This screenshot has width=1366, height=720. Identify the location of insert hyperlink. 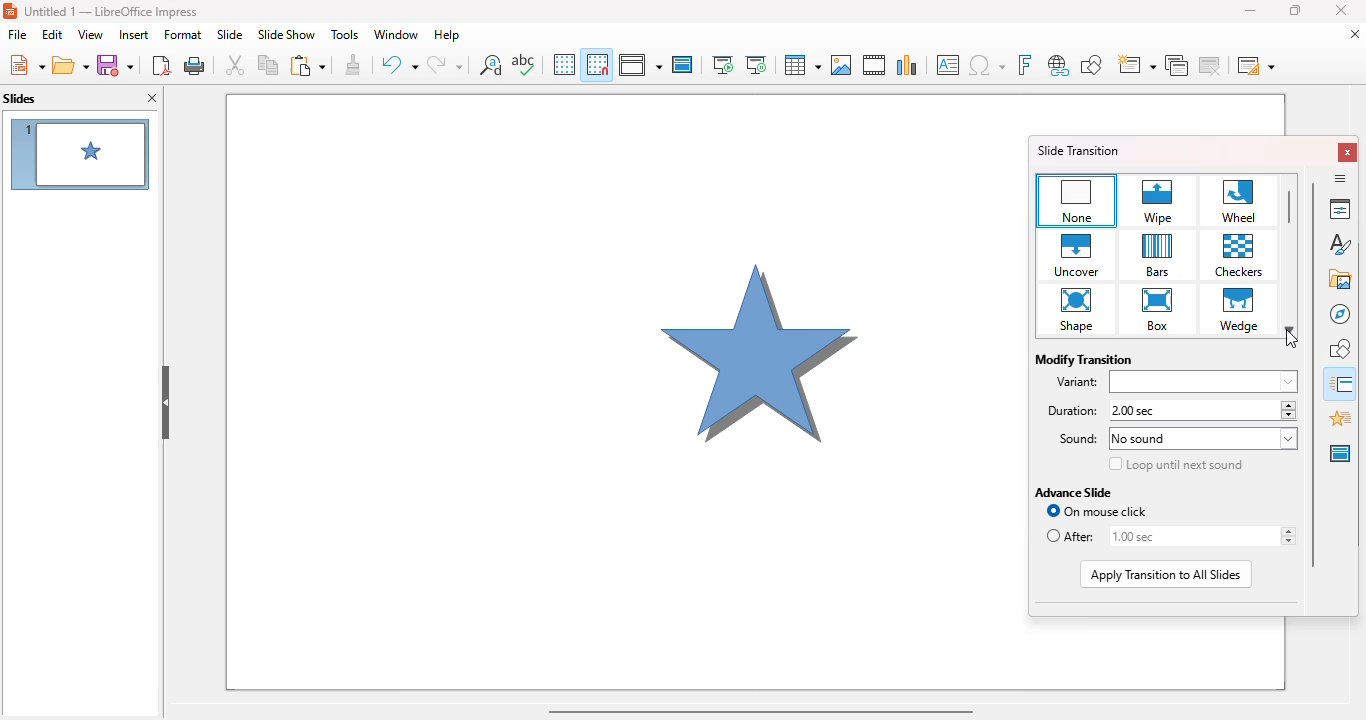
(1059, 66).